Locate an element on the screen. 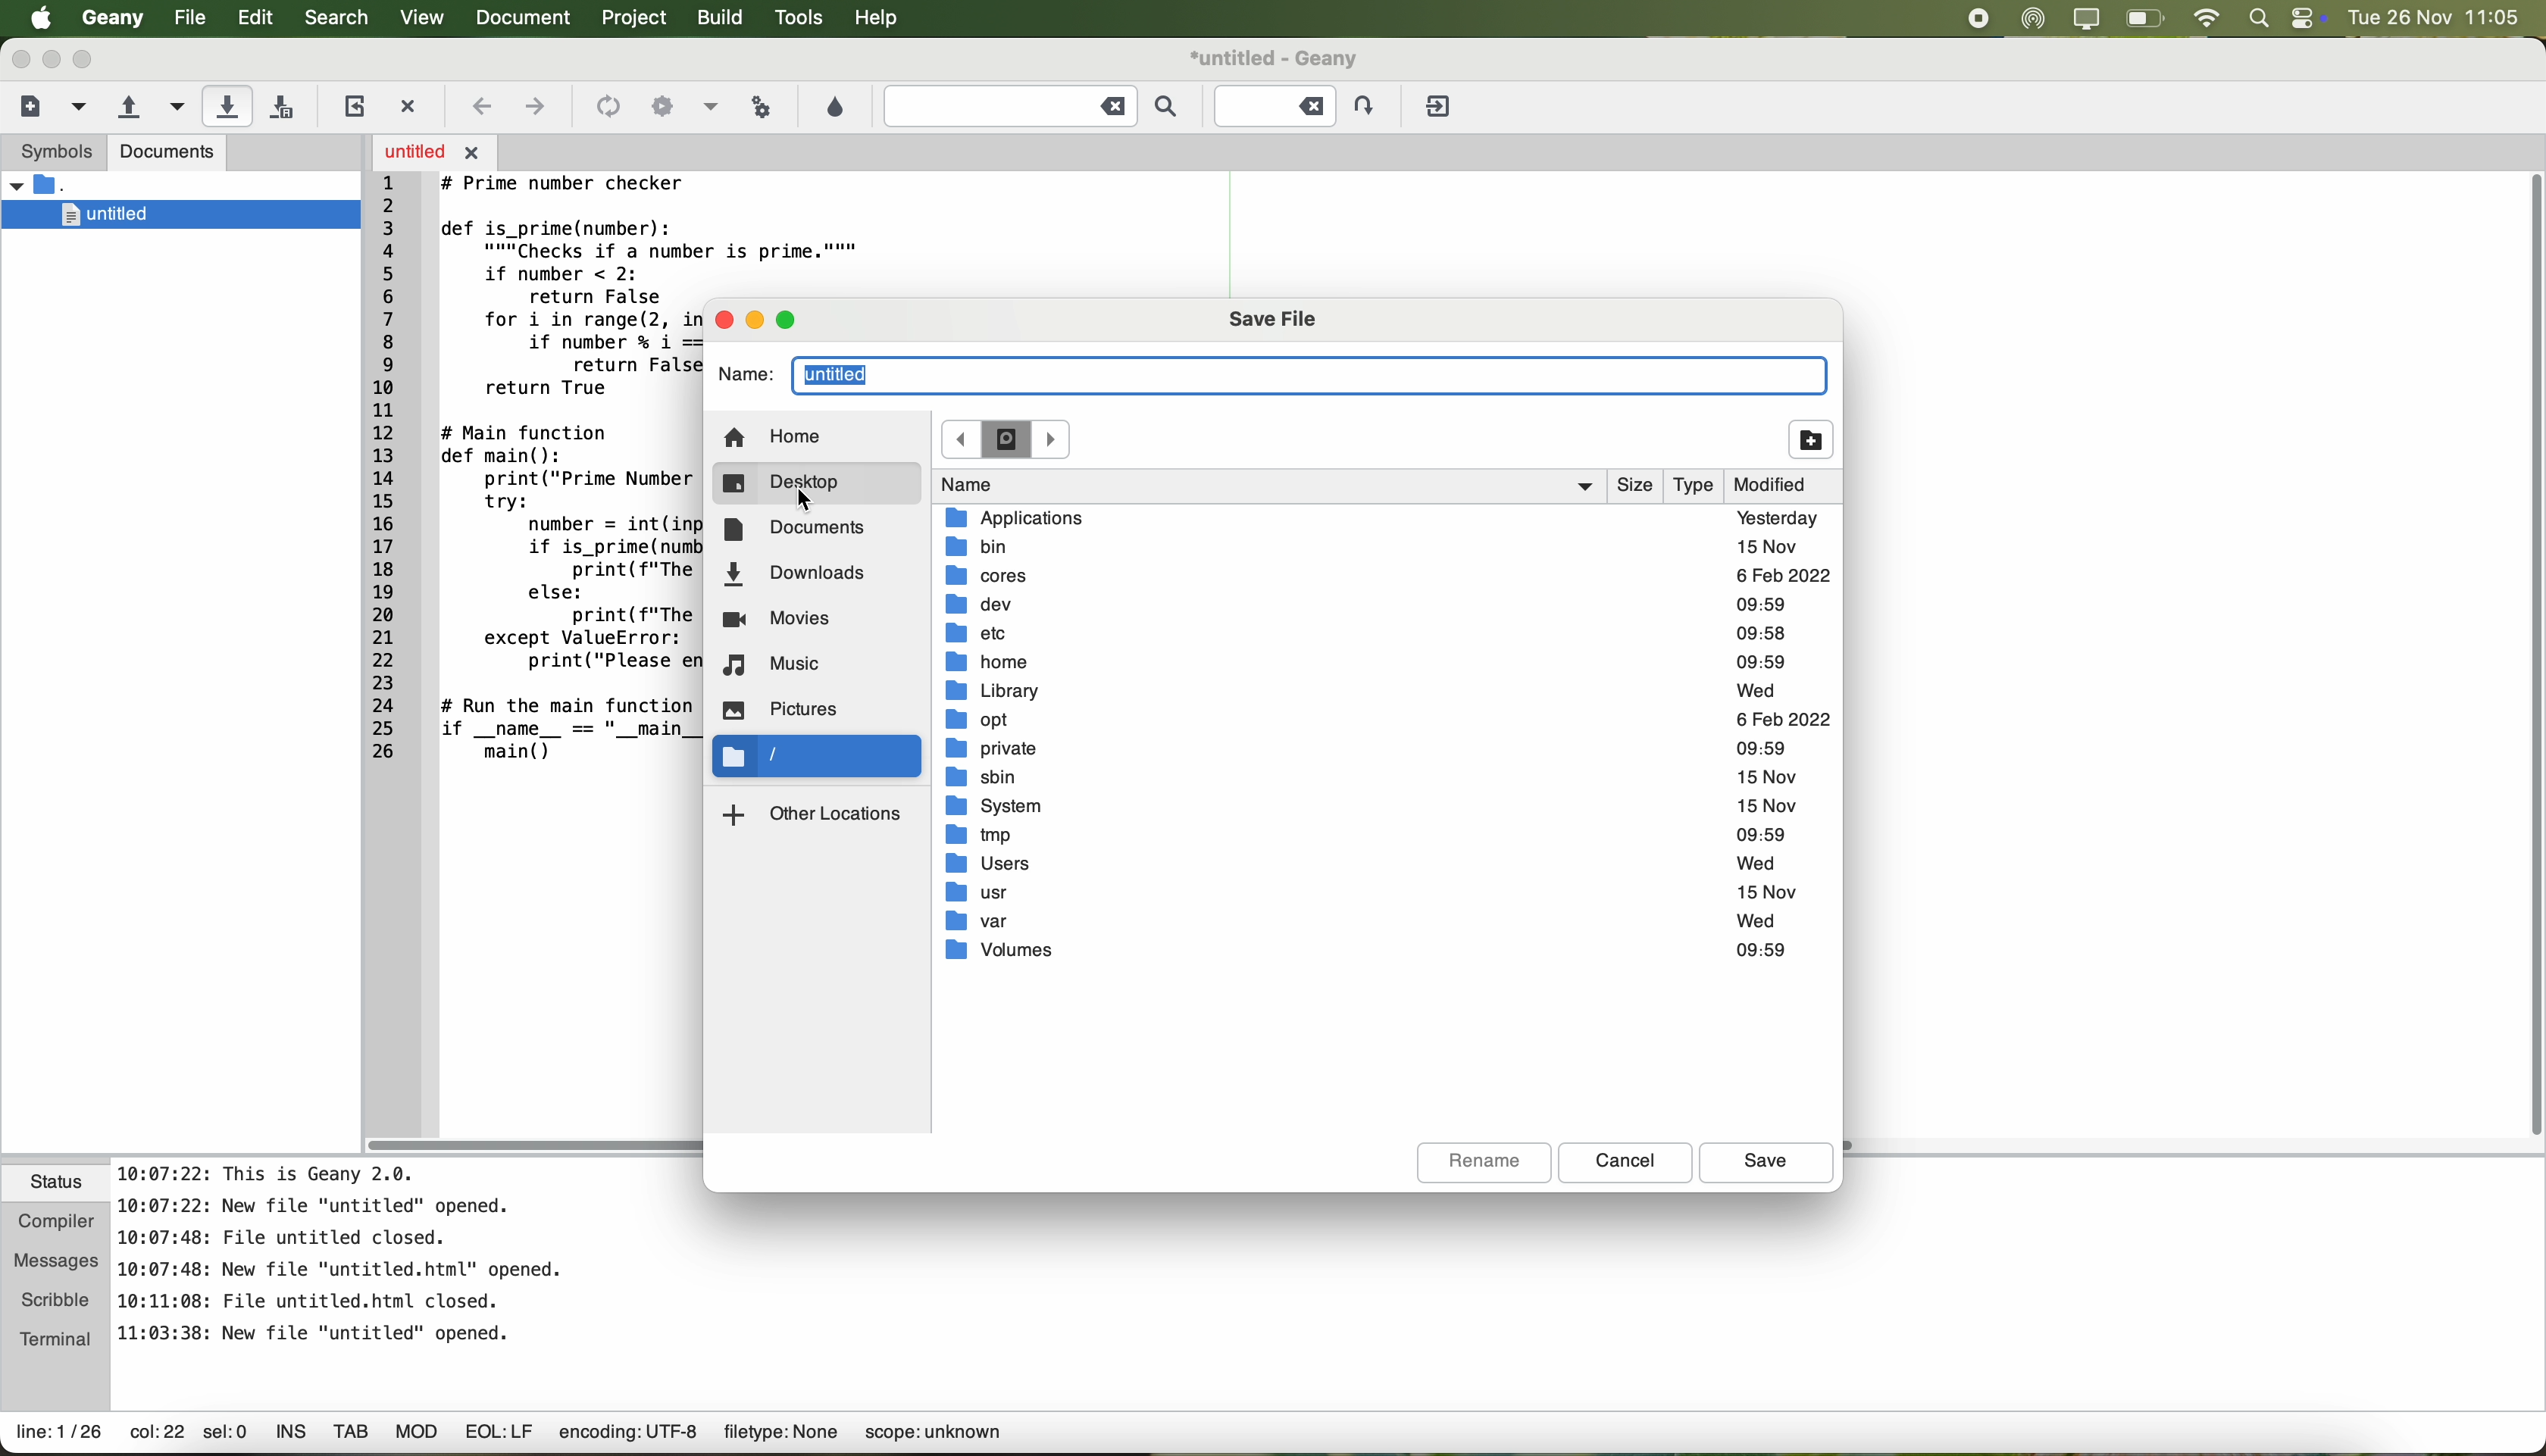  notes is located at coordinates (342, 1252).